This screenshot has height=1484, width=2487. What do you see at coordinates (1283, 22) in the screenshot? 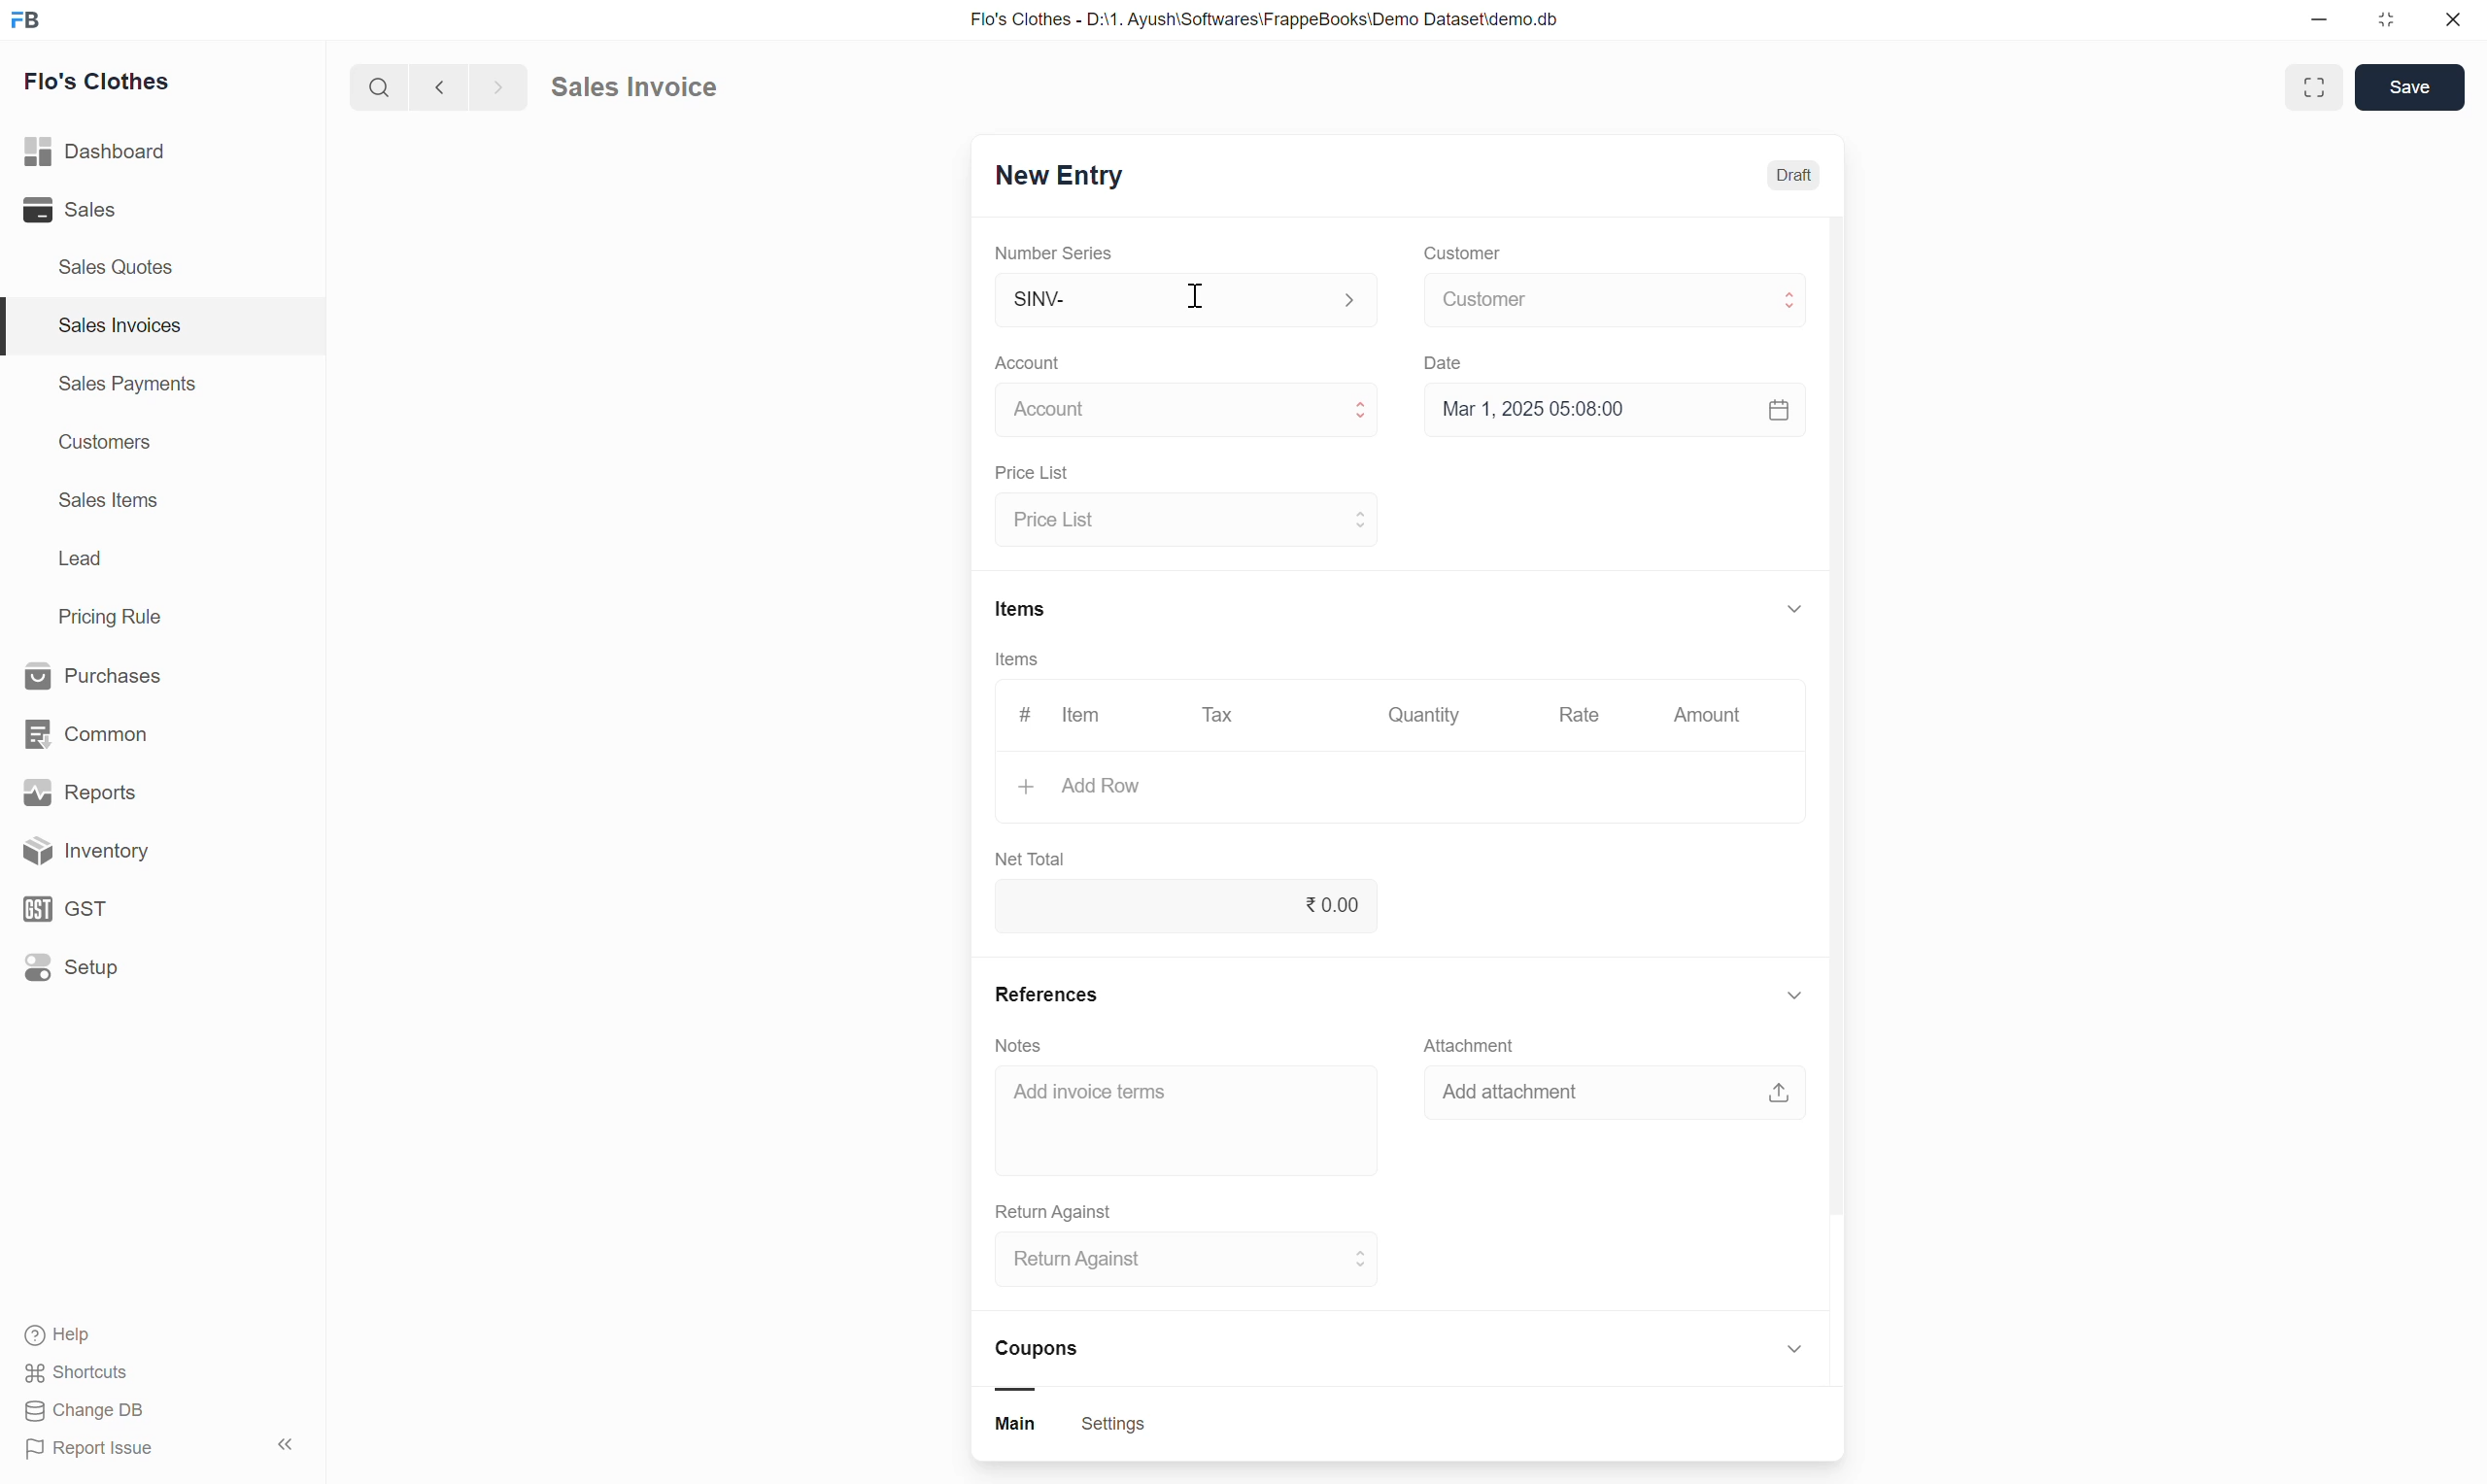
I see `Flo's Clothes - D:\1. Ayush\Softwares\FrappeBooks\Demo Dataset\demo.db` at bounding box center [1283, 22].